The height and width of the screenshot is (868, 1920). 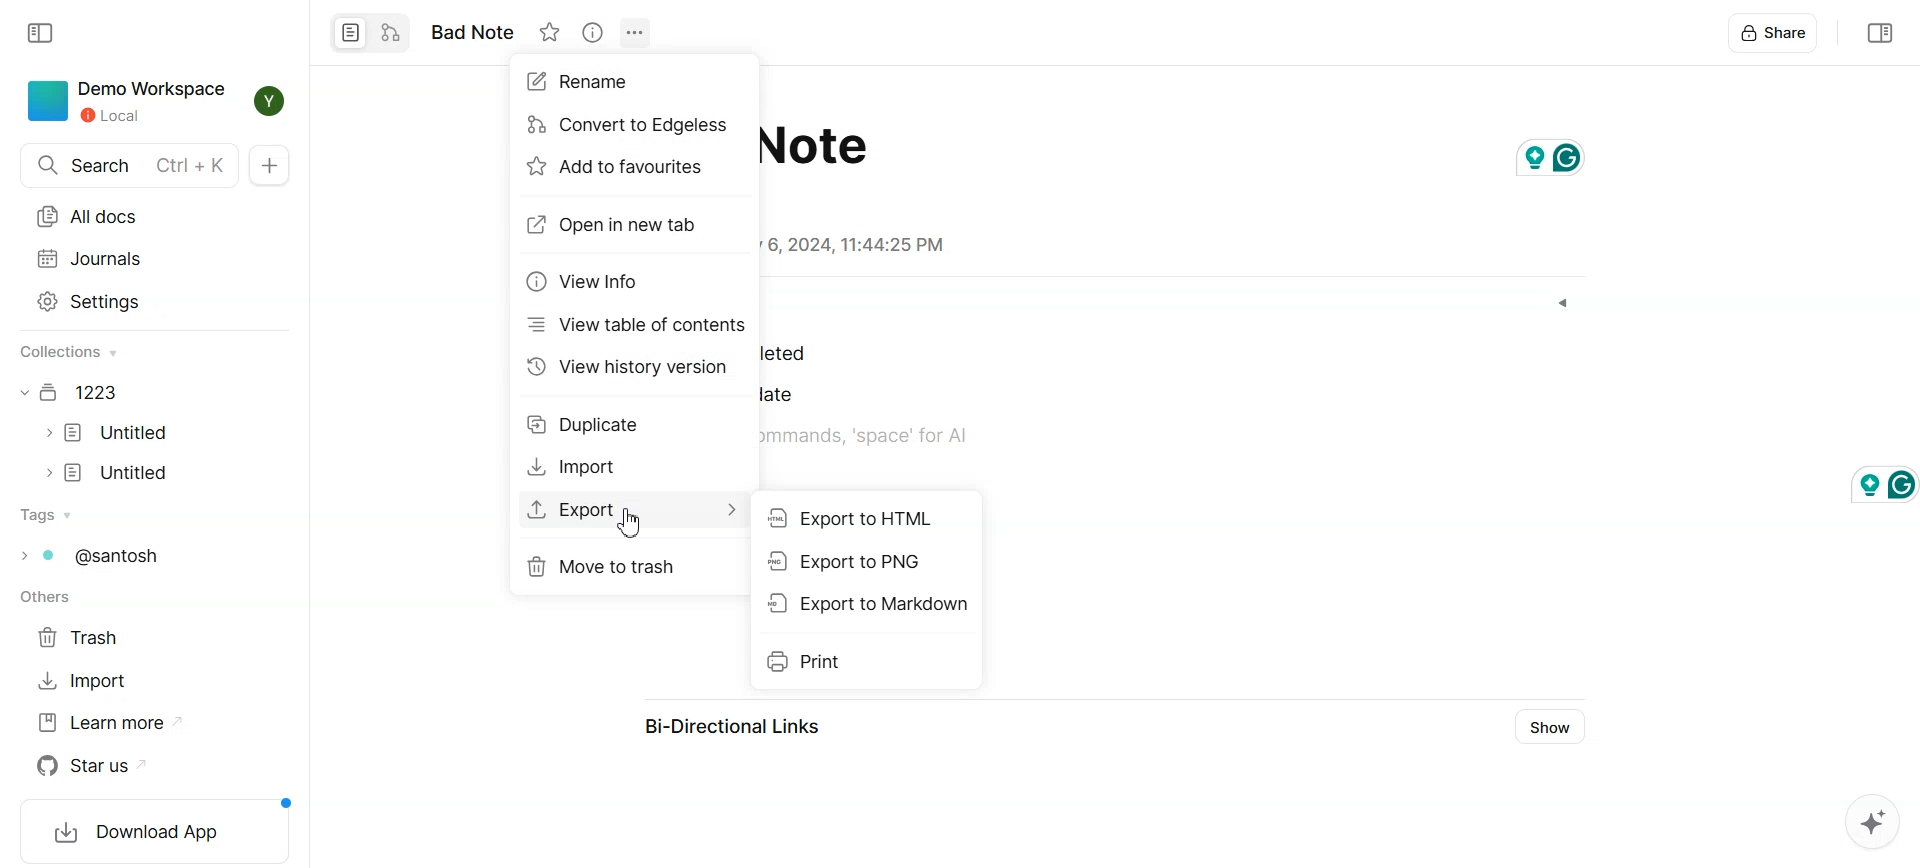 What do you see at coordinates (82, 681) in the screenshot?
I see `Import` at bounding box center [82, 681].